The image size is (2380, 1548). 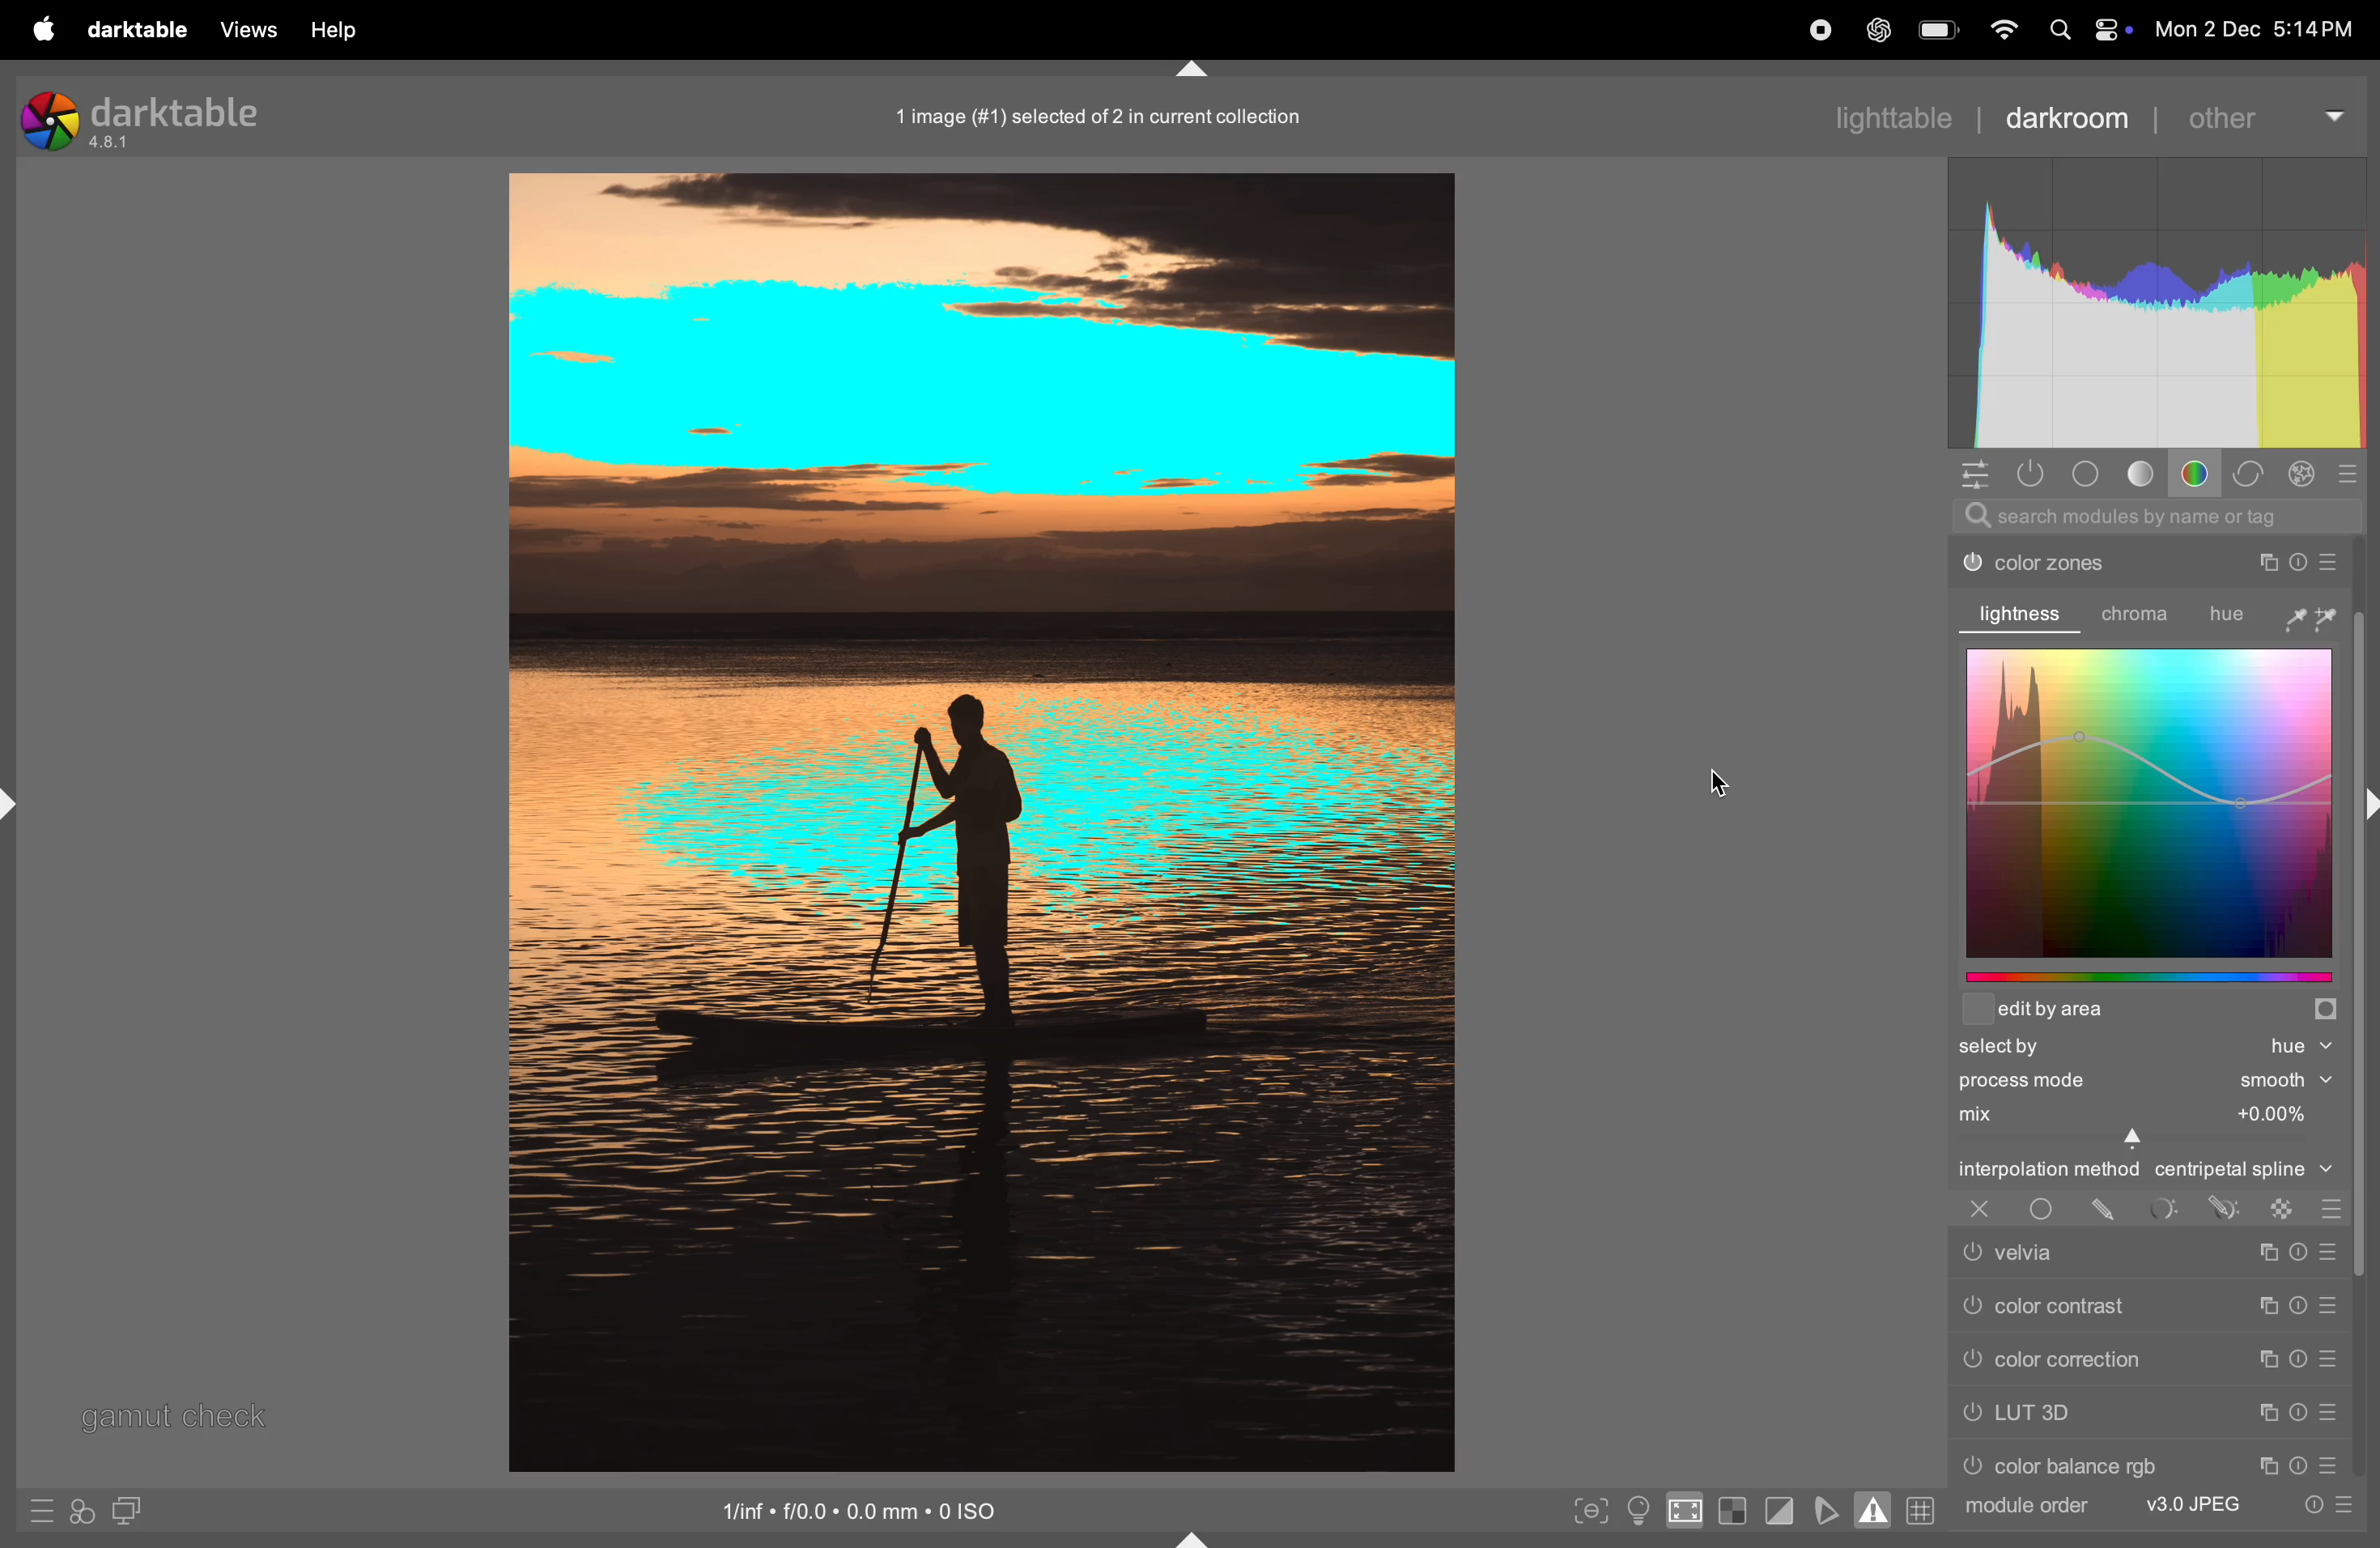 I want to click on Smooth, so click(x=2286, y=1081).